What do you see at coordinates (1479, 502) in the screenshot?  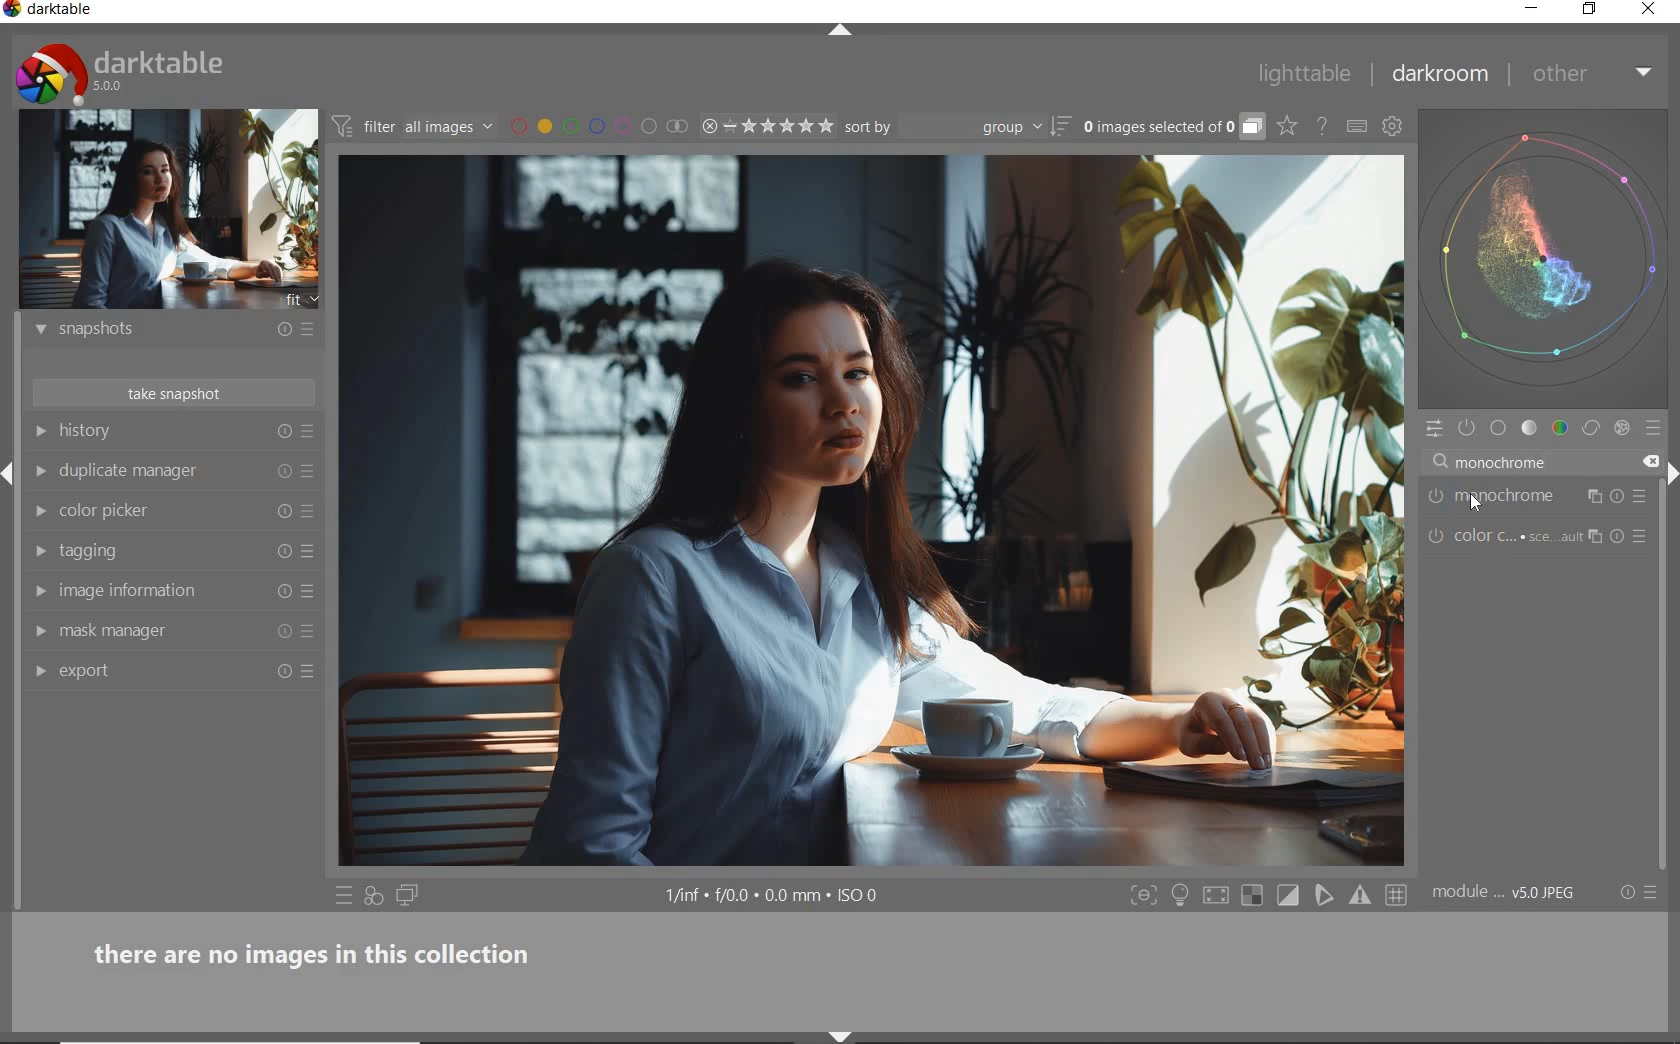 I see `Cursor` at bounding box center [1479, 502].